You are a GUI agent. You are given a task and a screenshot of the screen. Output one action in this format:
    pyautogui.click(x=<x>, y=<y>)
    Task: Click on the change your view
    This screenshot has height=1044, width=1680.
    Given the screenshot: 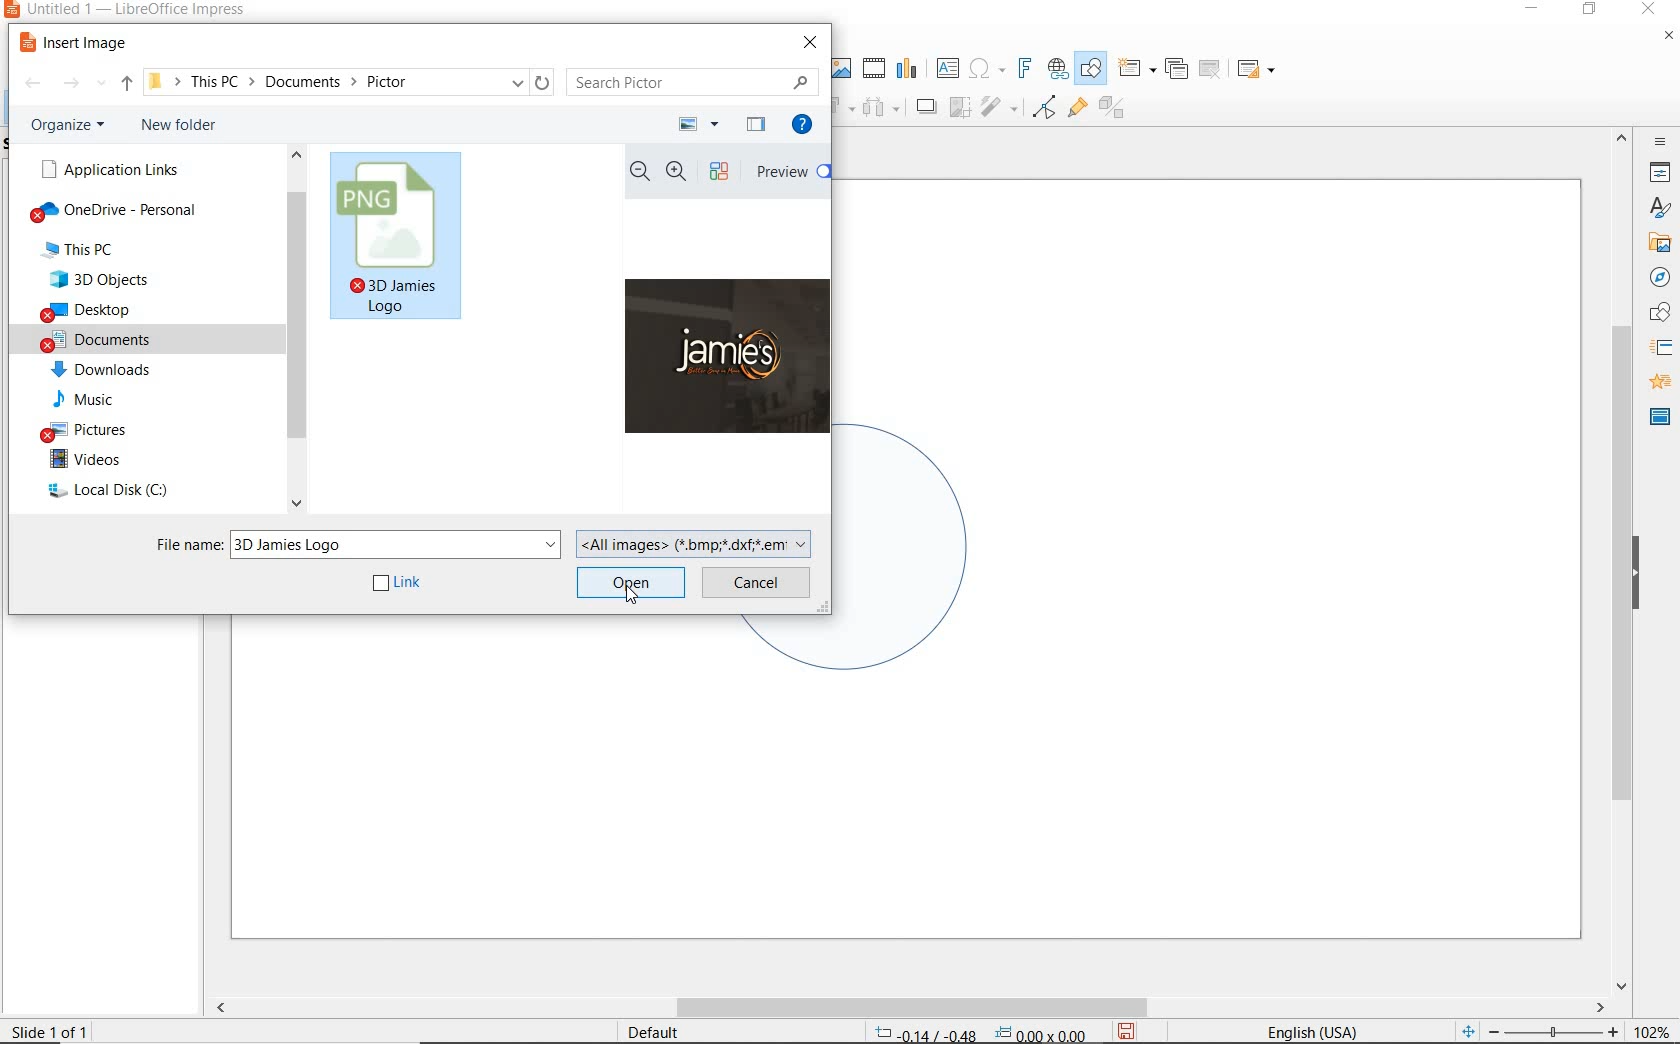 What is the action you would take?
    pyautogui.click(x=700, y=125)
    